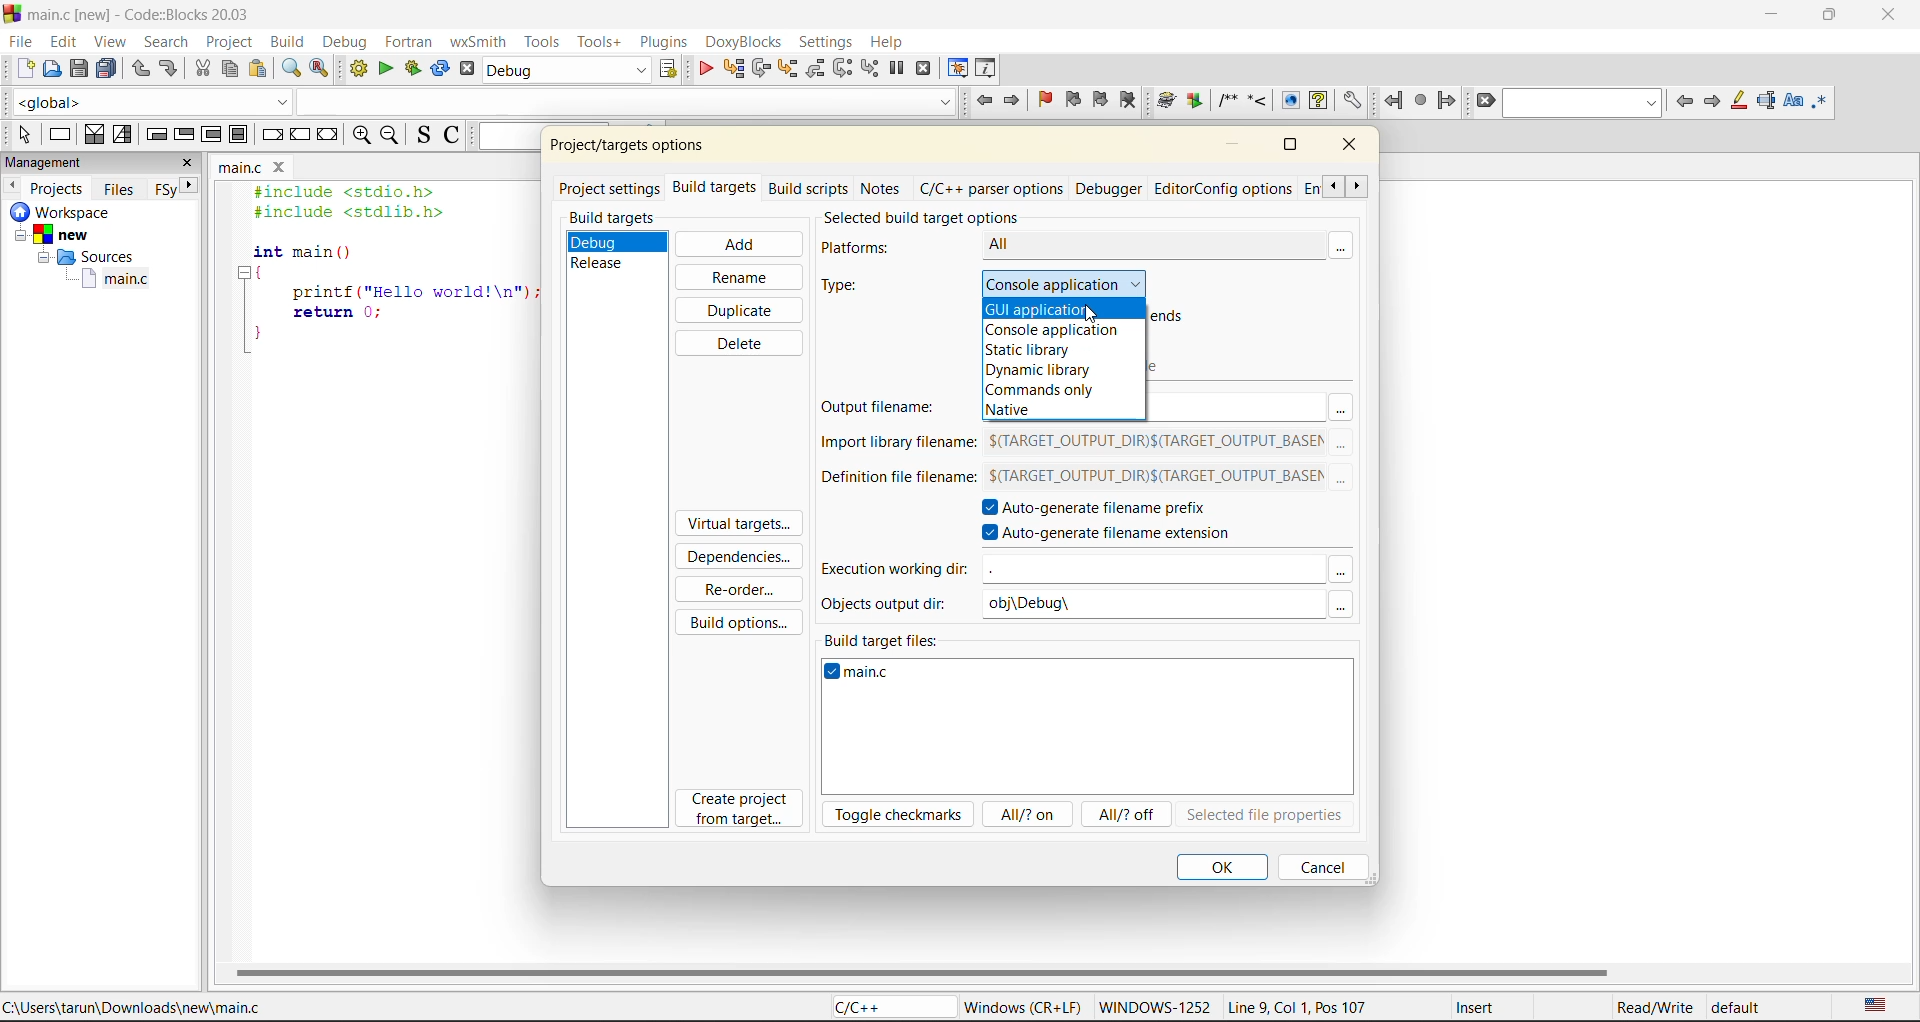 The height and width of the screenshot is (1022, 1920). What do you see at coordinates (1256, 100) in the screenshot?
I see `Insert a line comment at the current cursor position` at bounding box center [1256, 100].